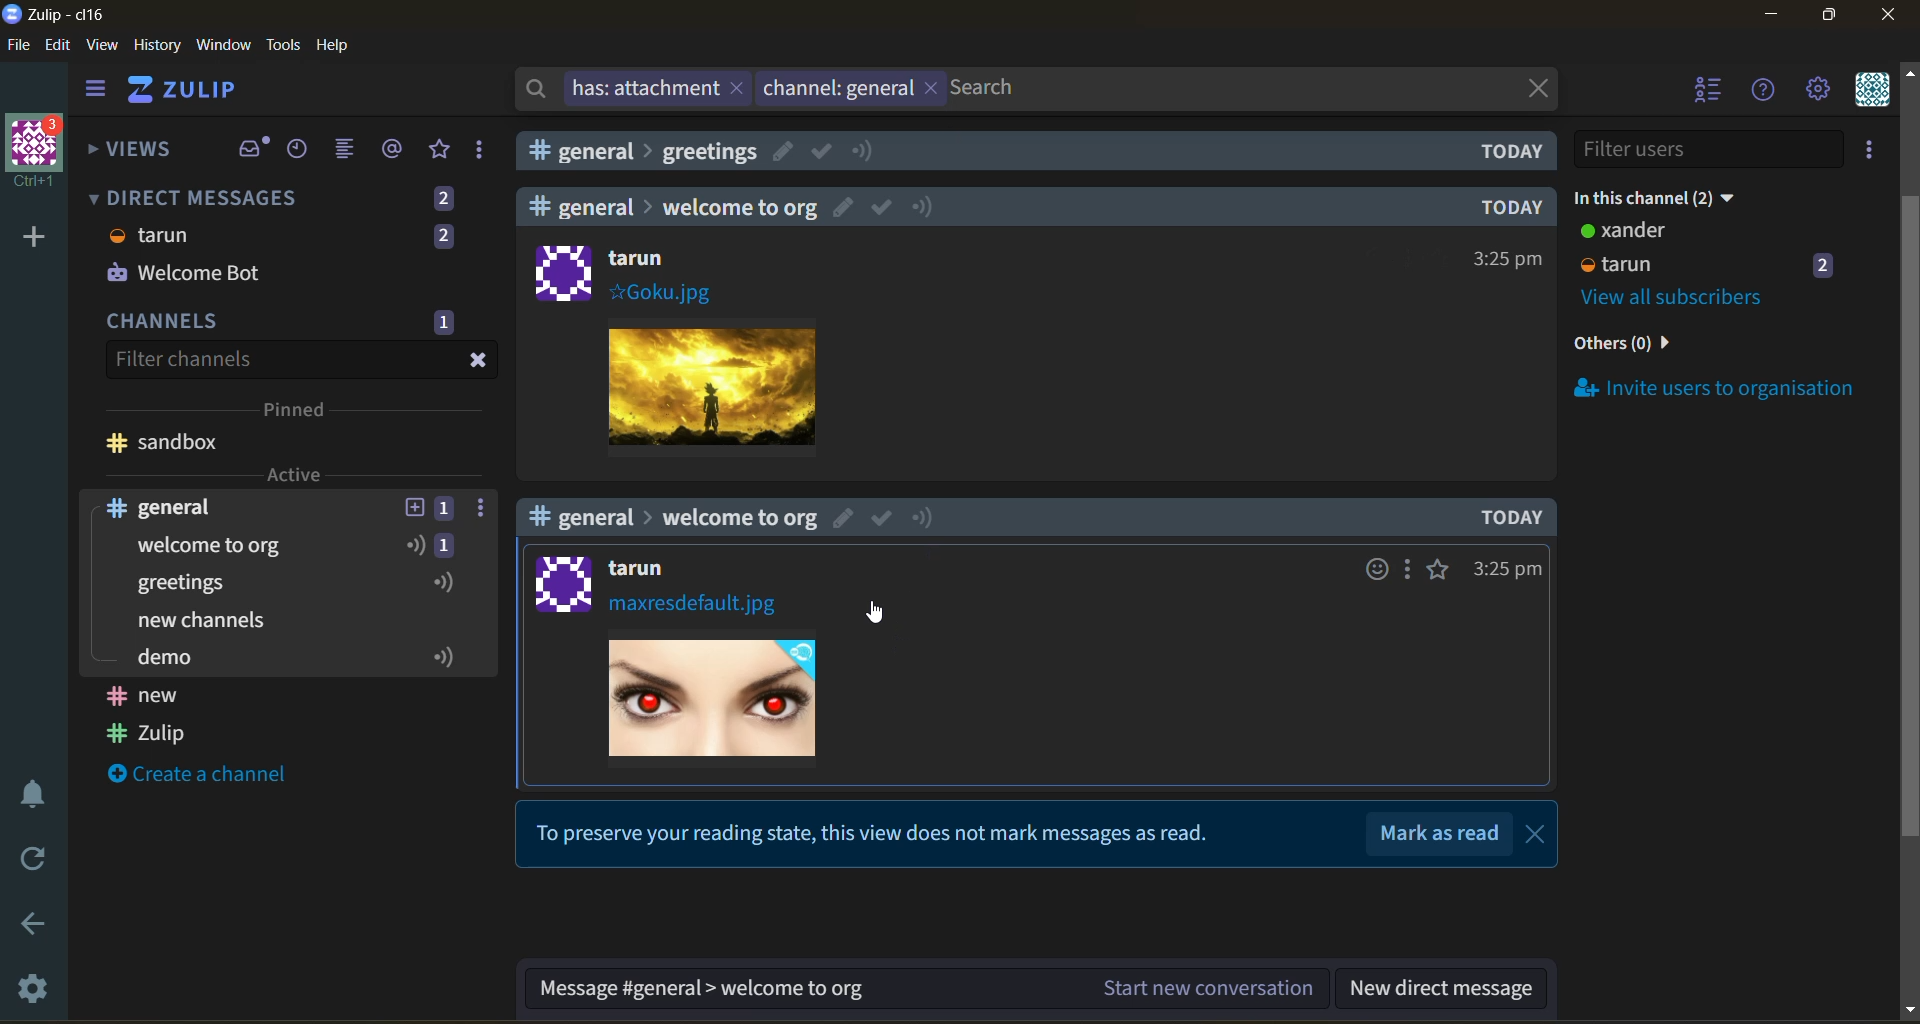 This screenshot has height=1024, width=1920. I want to click on mentions, so click(394, 149).